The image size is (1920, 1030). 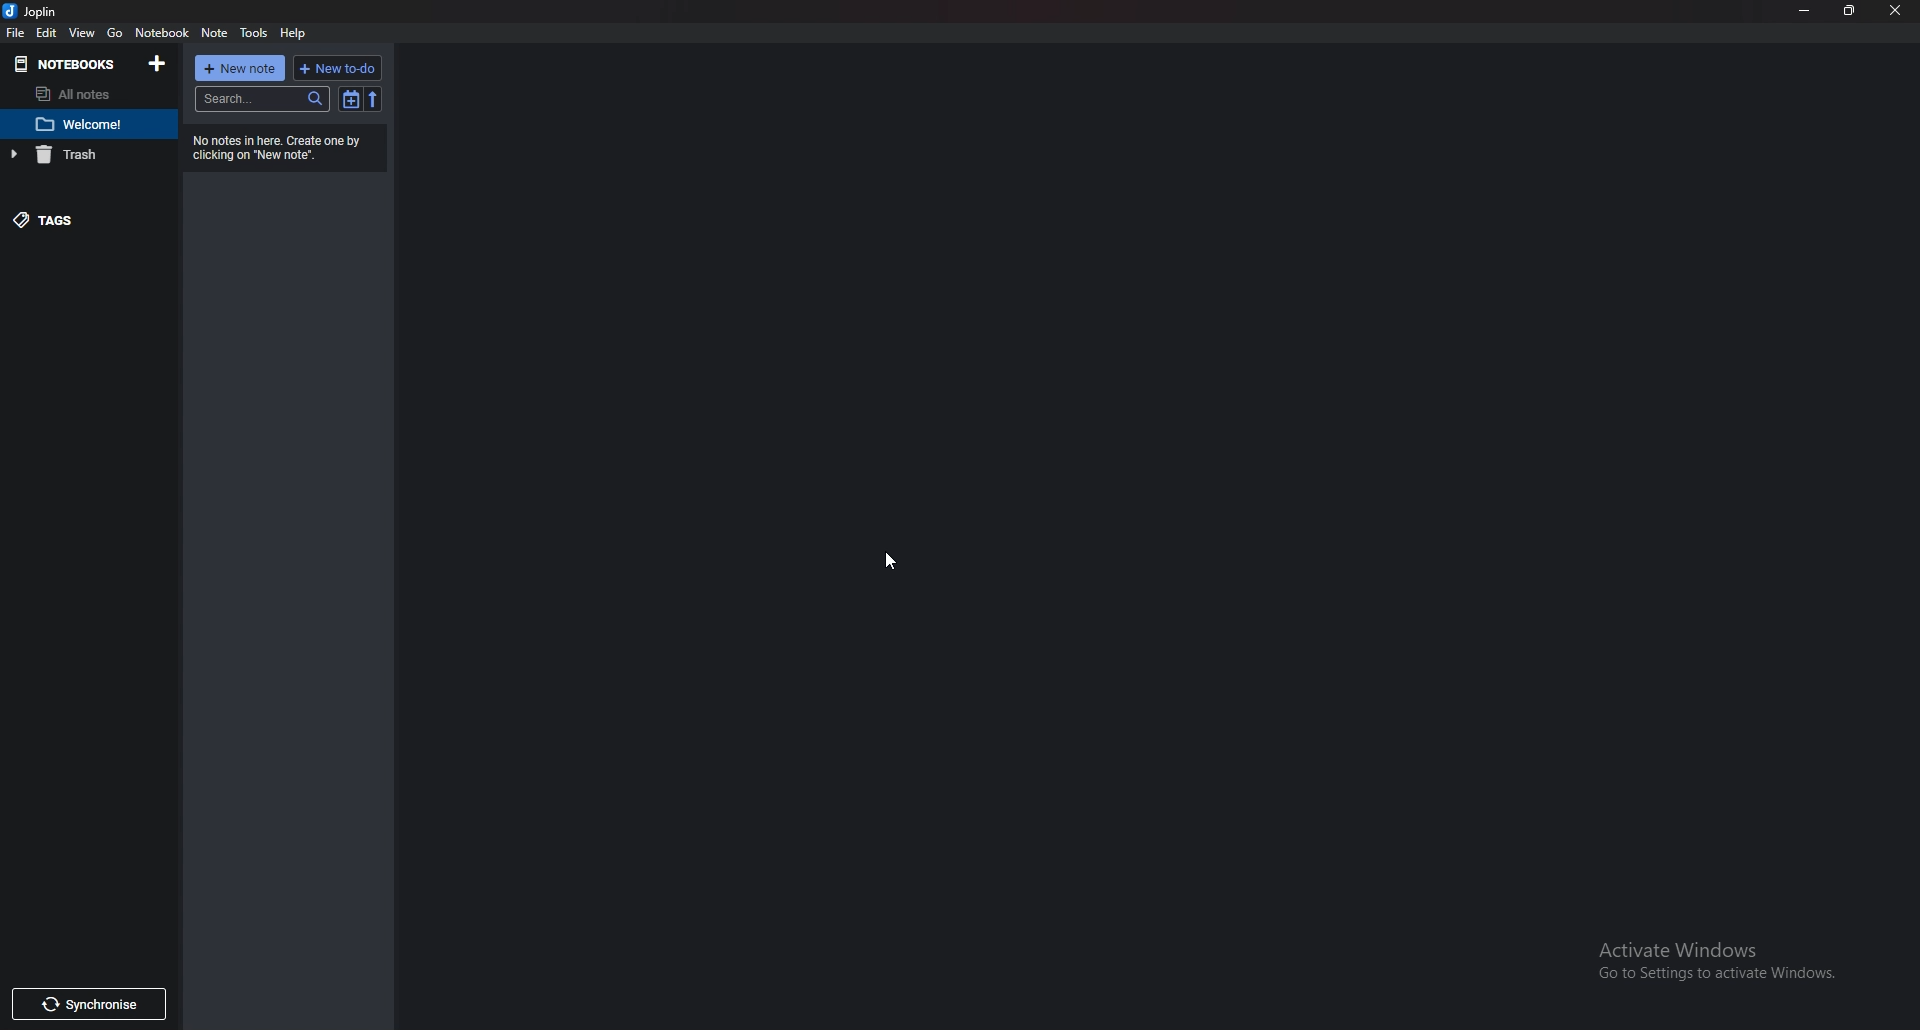 I want to click on Go to Settings to activate Windows., so click(x=1712, y=976).